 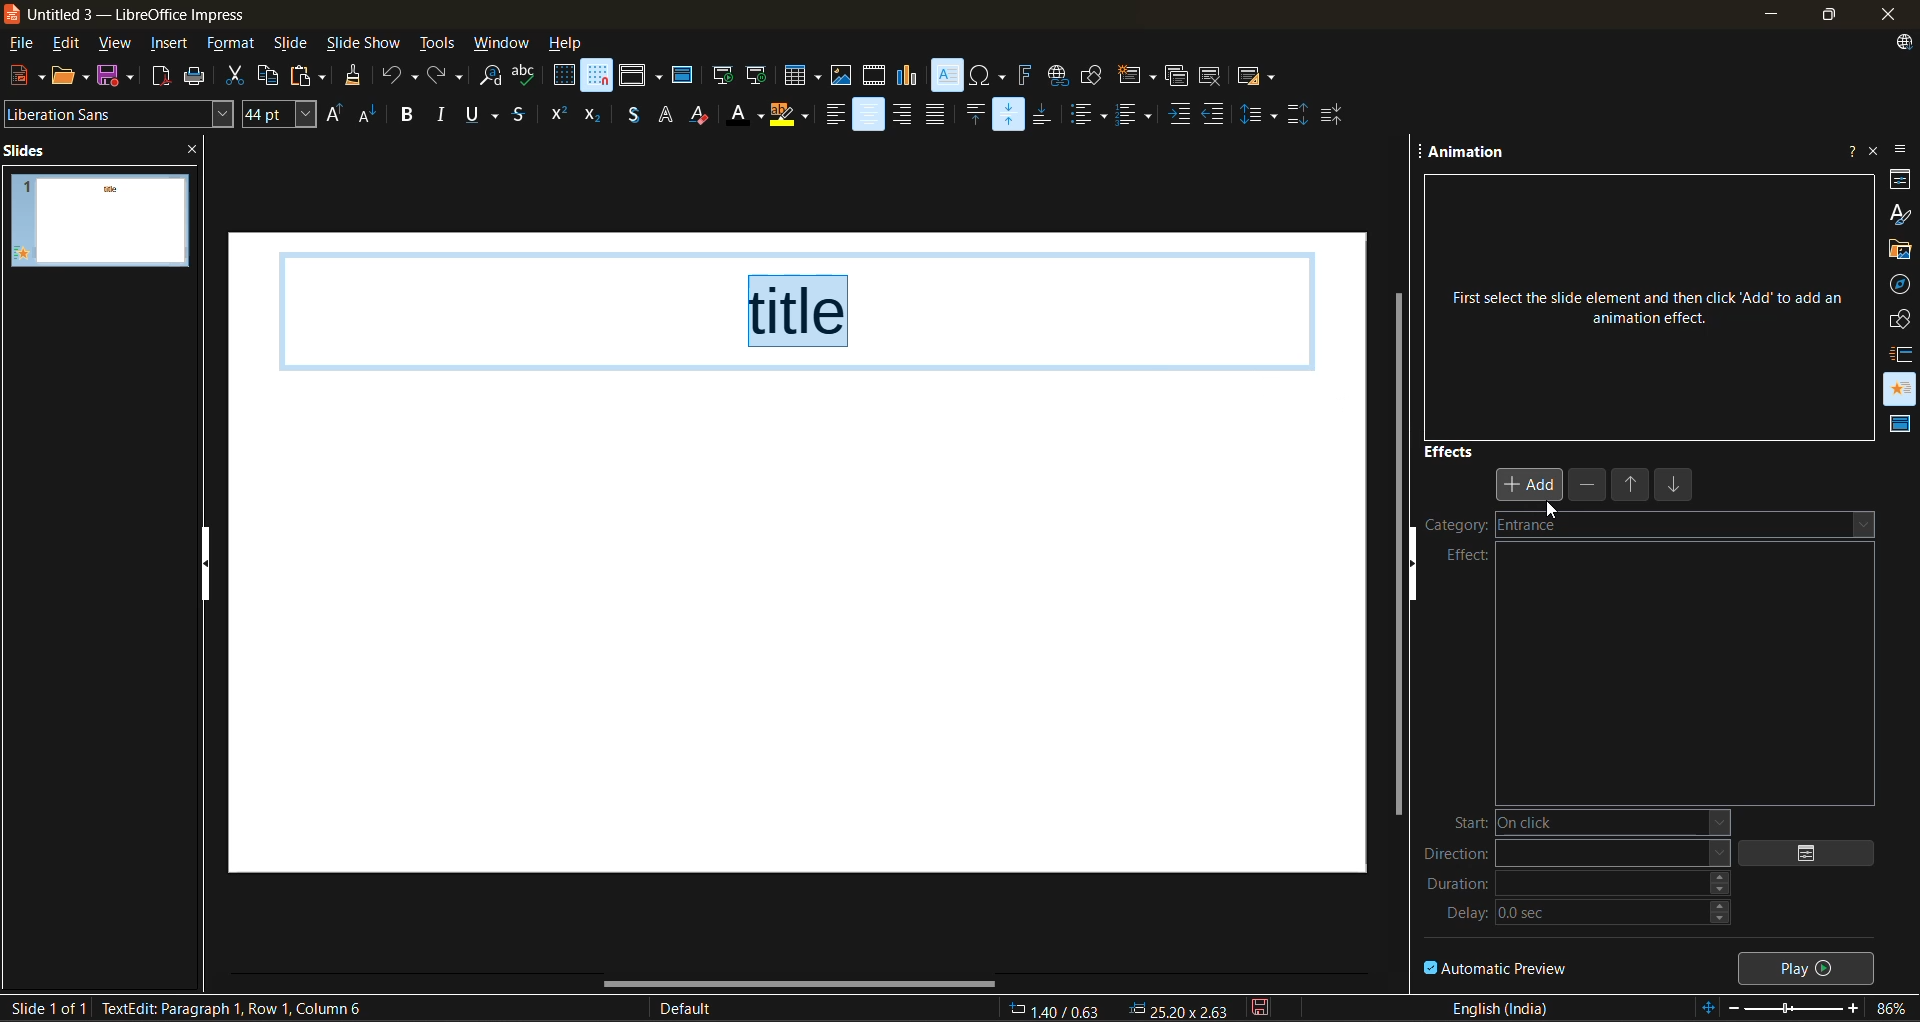 What do you see at coordinates (802, 310) in the screenshot?
I see `title` at bounding box center [802, 310].